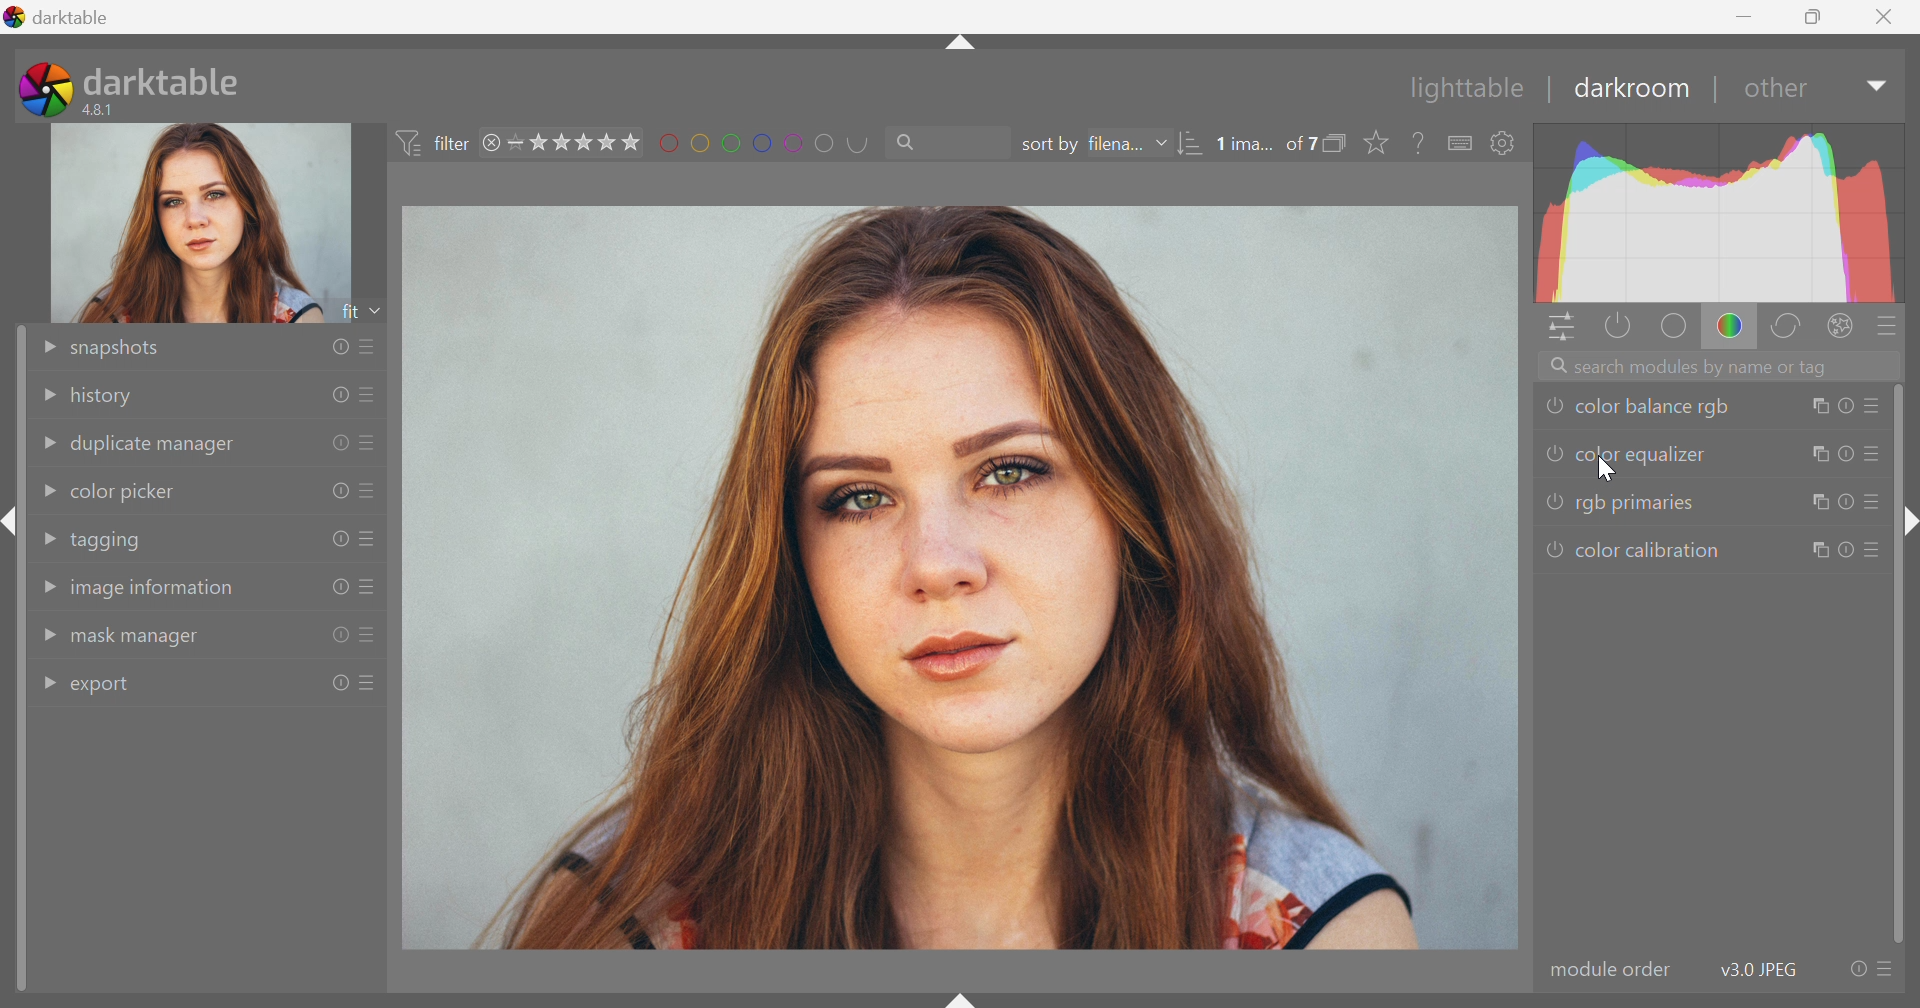 This screenshot has width=1920, height=1008. What do you see at coordinates (1551, 87) in the screenshot?
I see `|` at bounding box center [1551, 87].